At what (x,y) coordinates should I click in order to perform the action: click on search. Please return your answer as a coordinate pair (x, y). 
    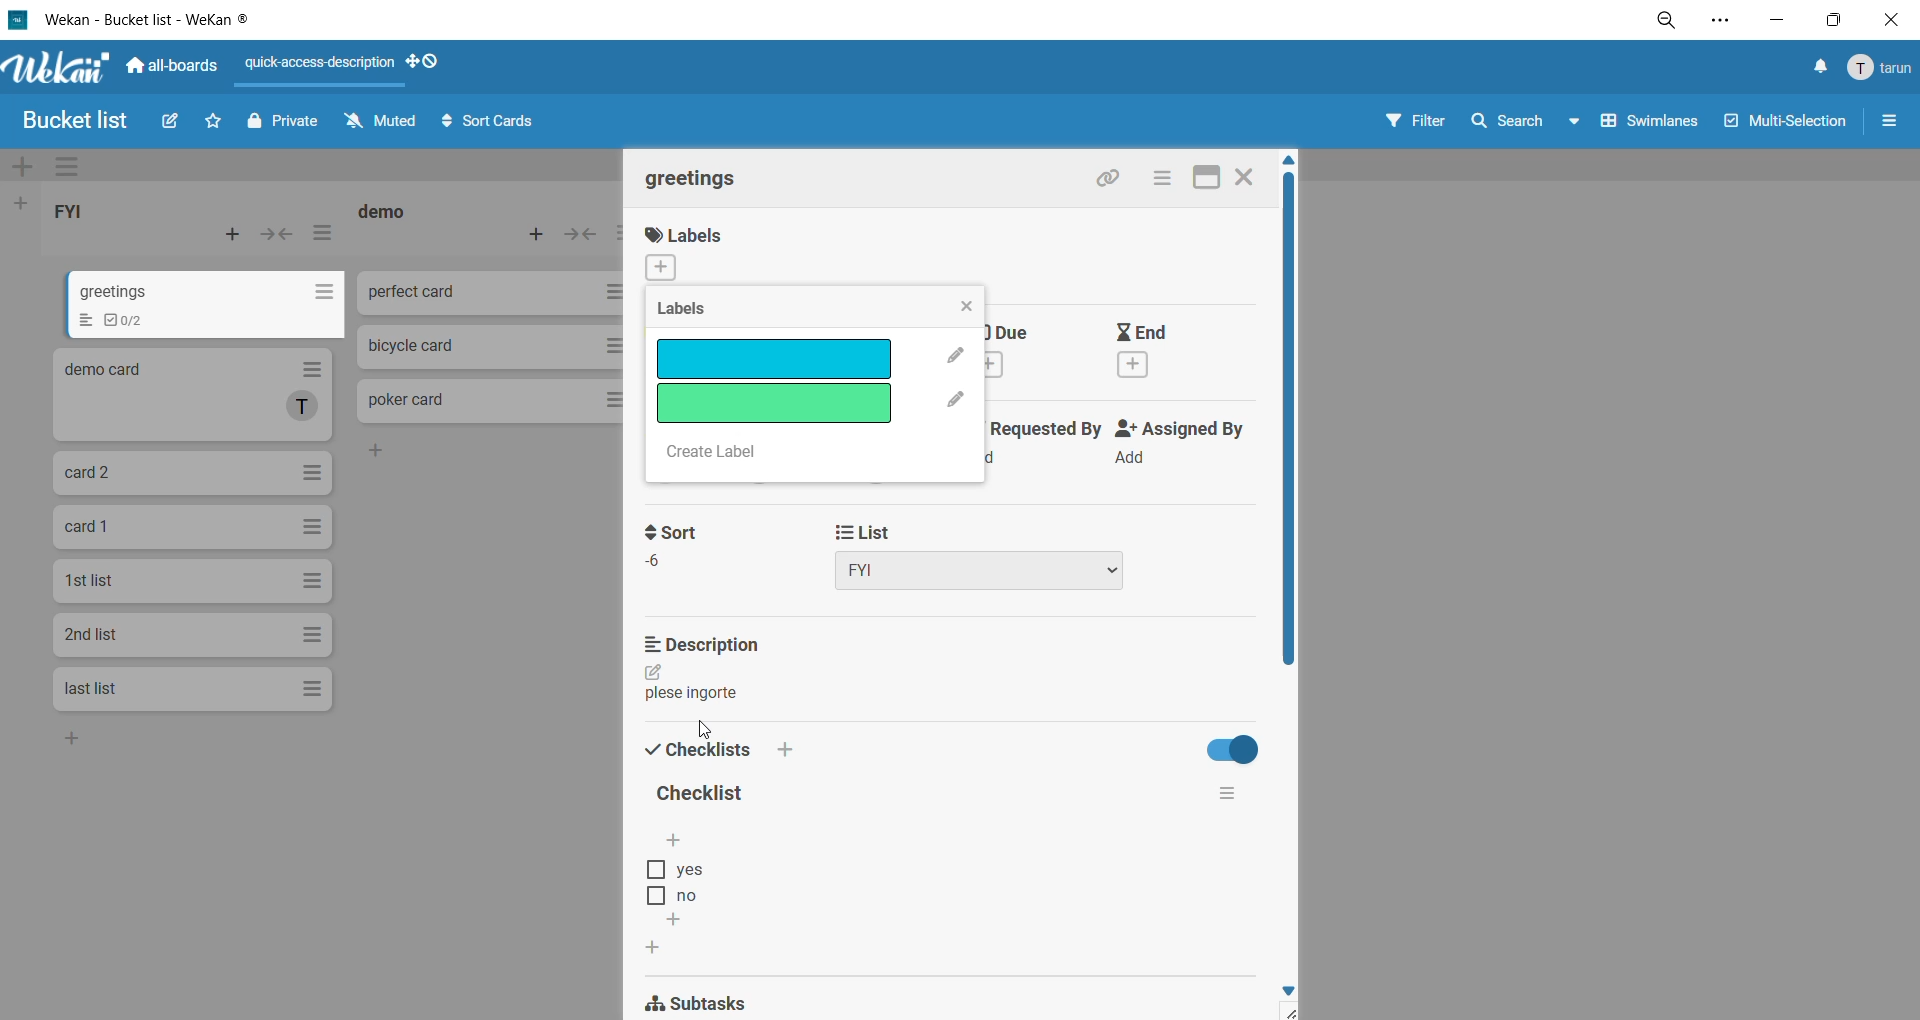
    Looking at the image, I should click on (1507, 124).